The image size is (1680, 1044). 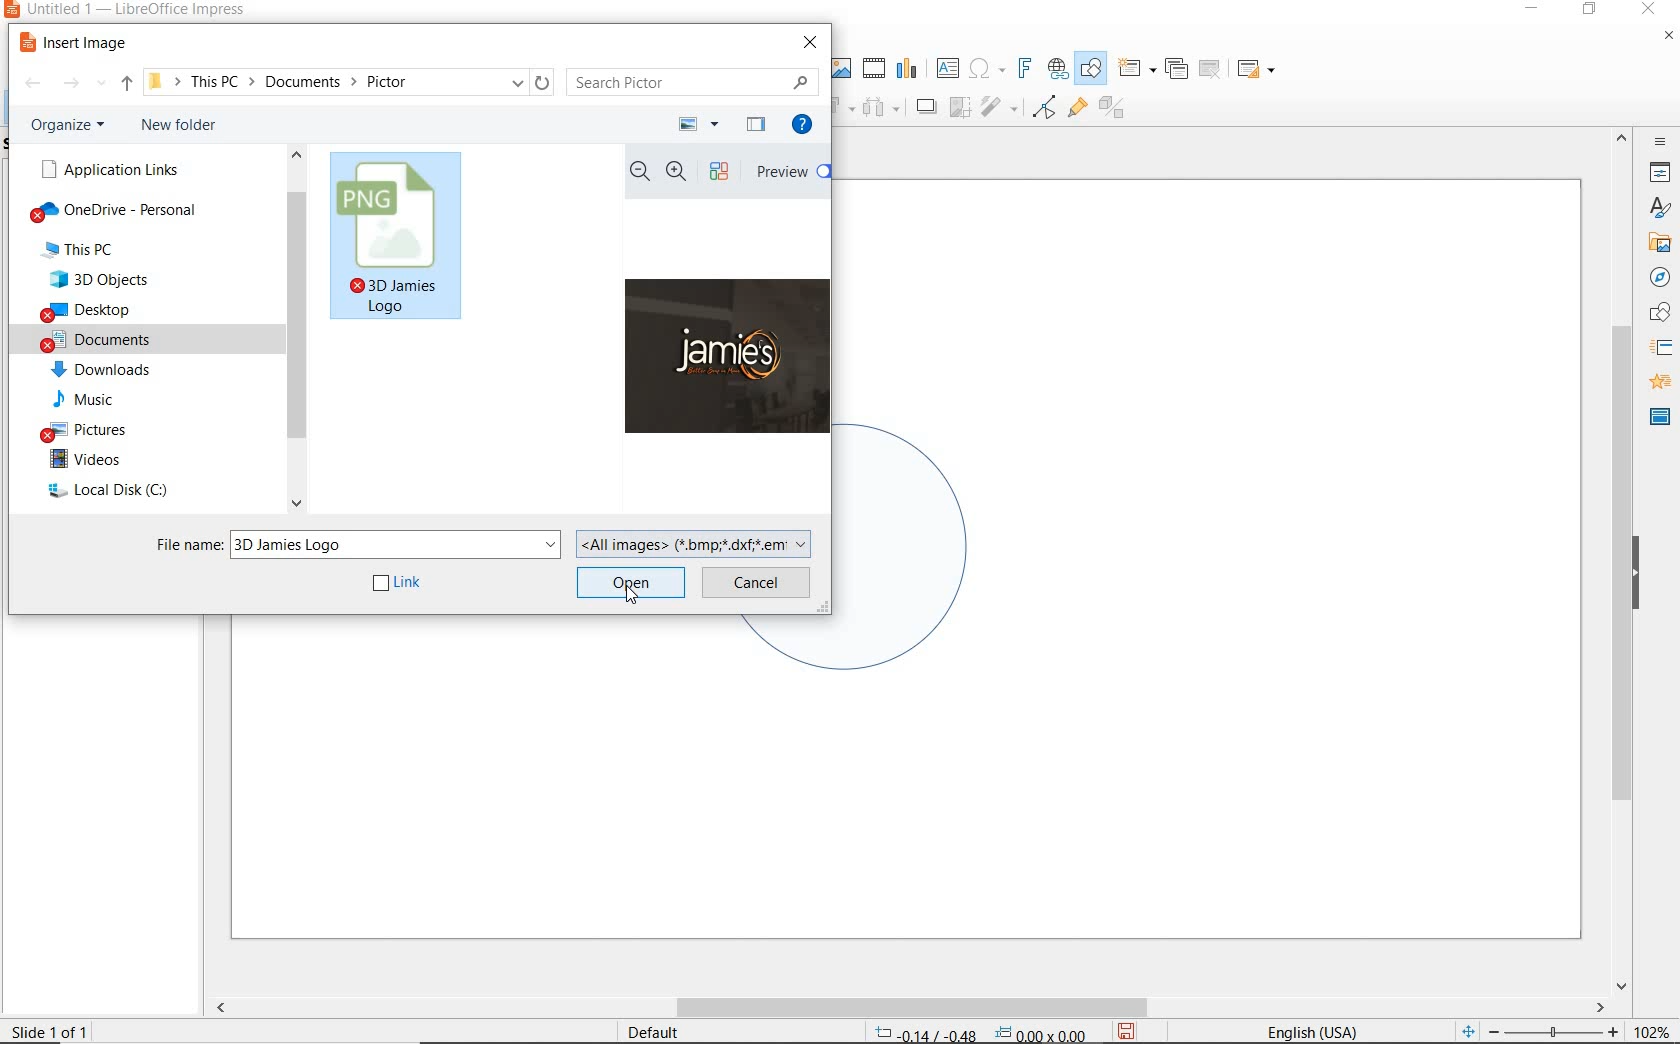 What do you see at coordinates (907, 69) in the screenshot?
I see `insert chart` at bounding box center [907, 69].